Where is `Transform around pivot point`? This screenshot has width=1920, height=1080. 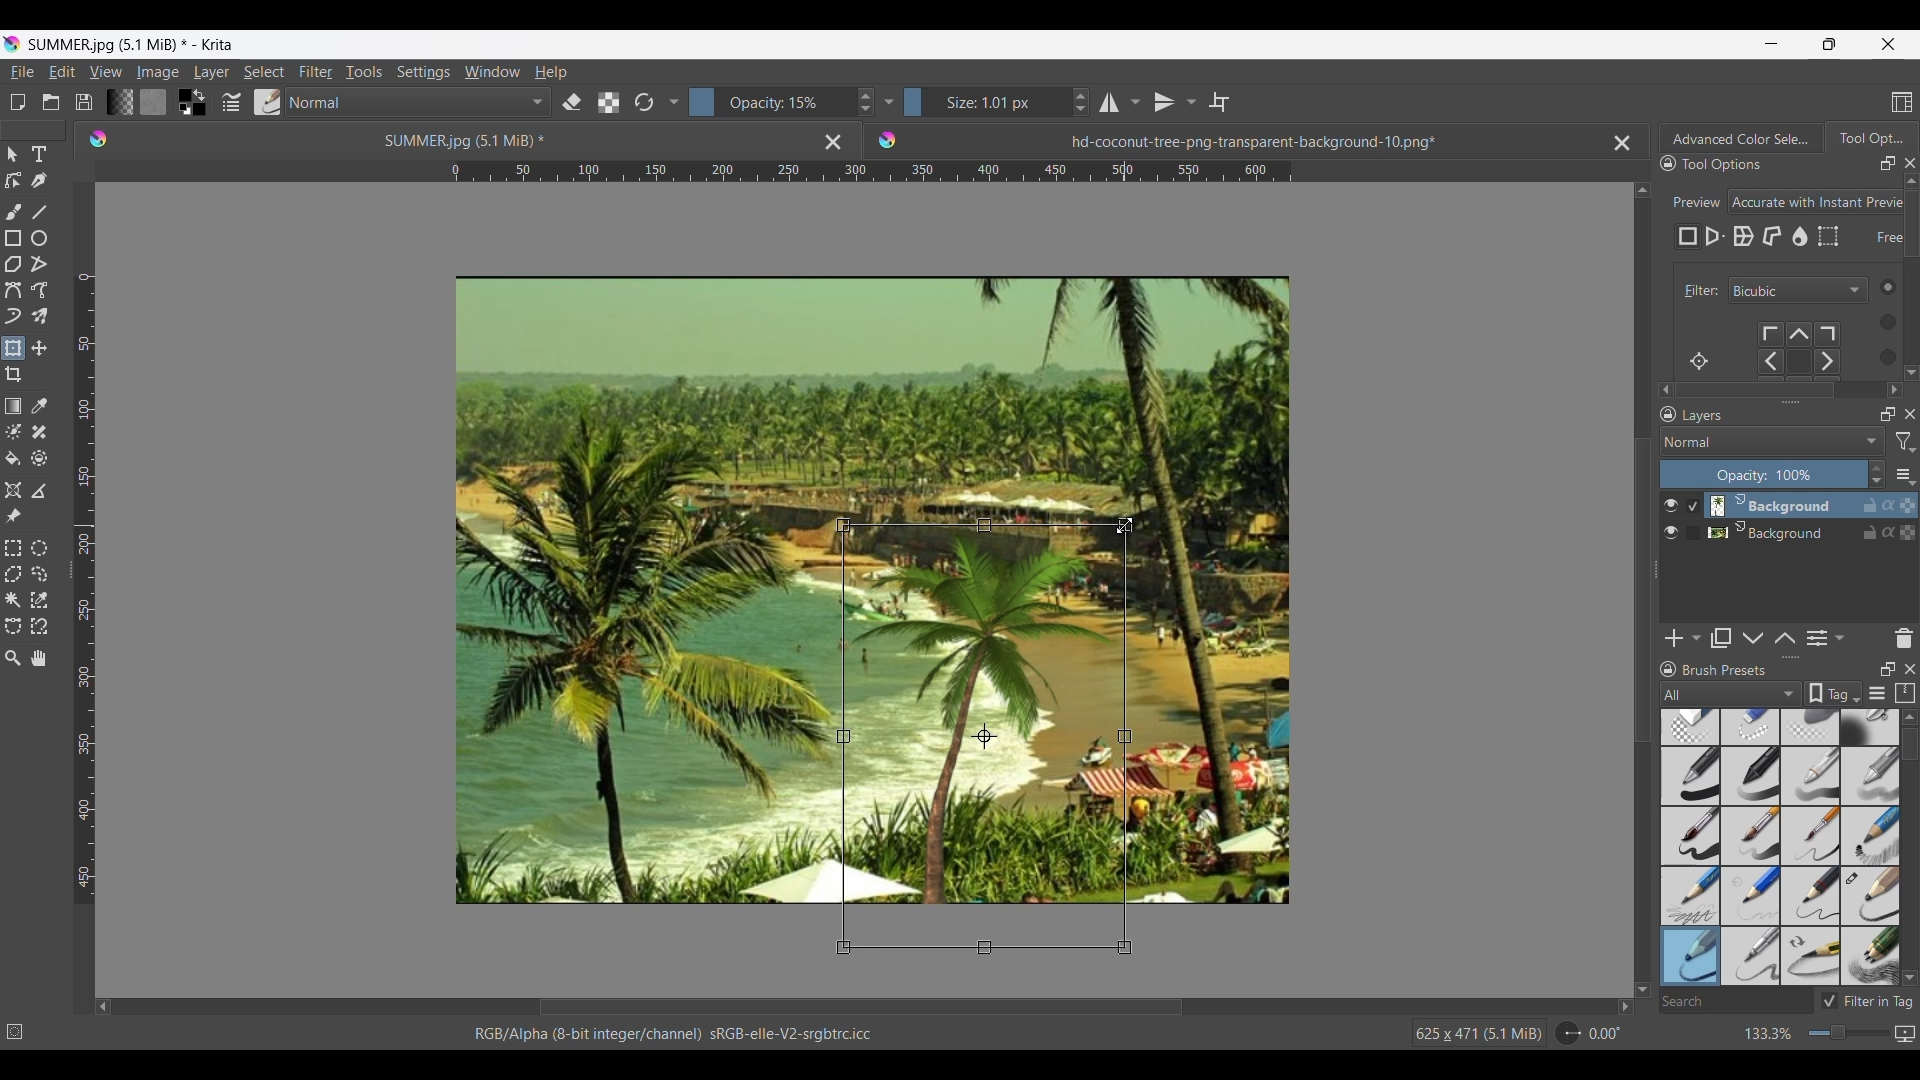
Transform around pivot point is located at coordinates (1699, 361).